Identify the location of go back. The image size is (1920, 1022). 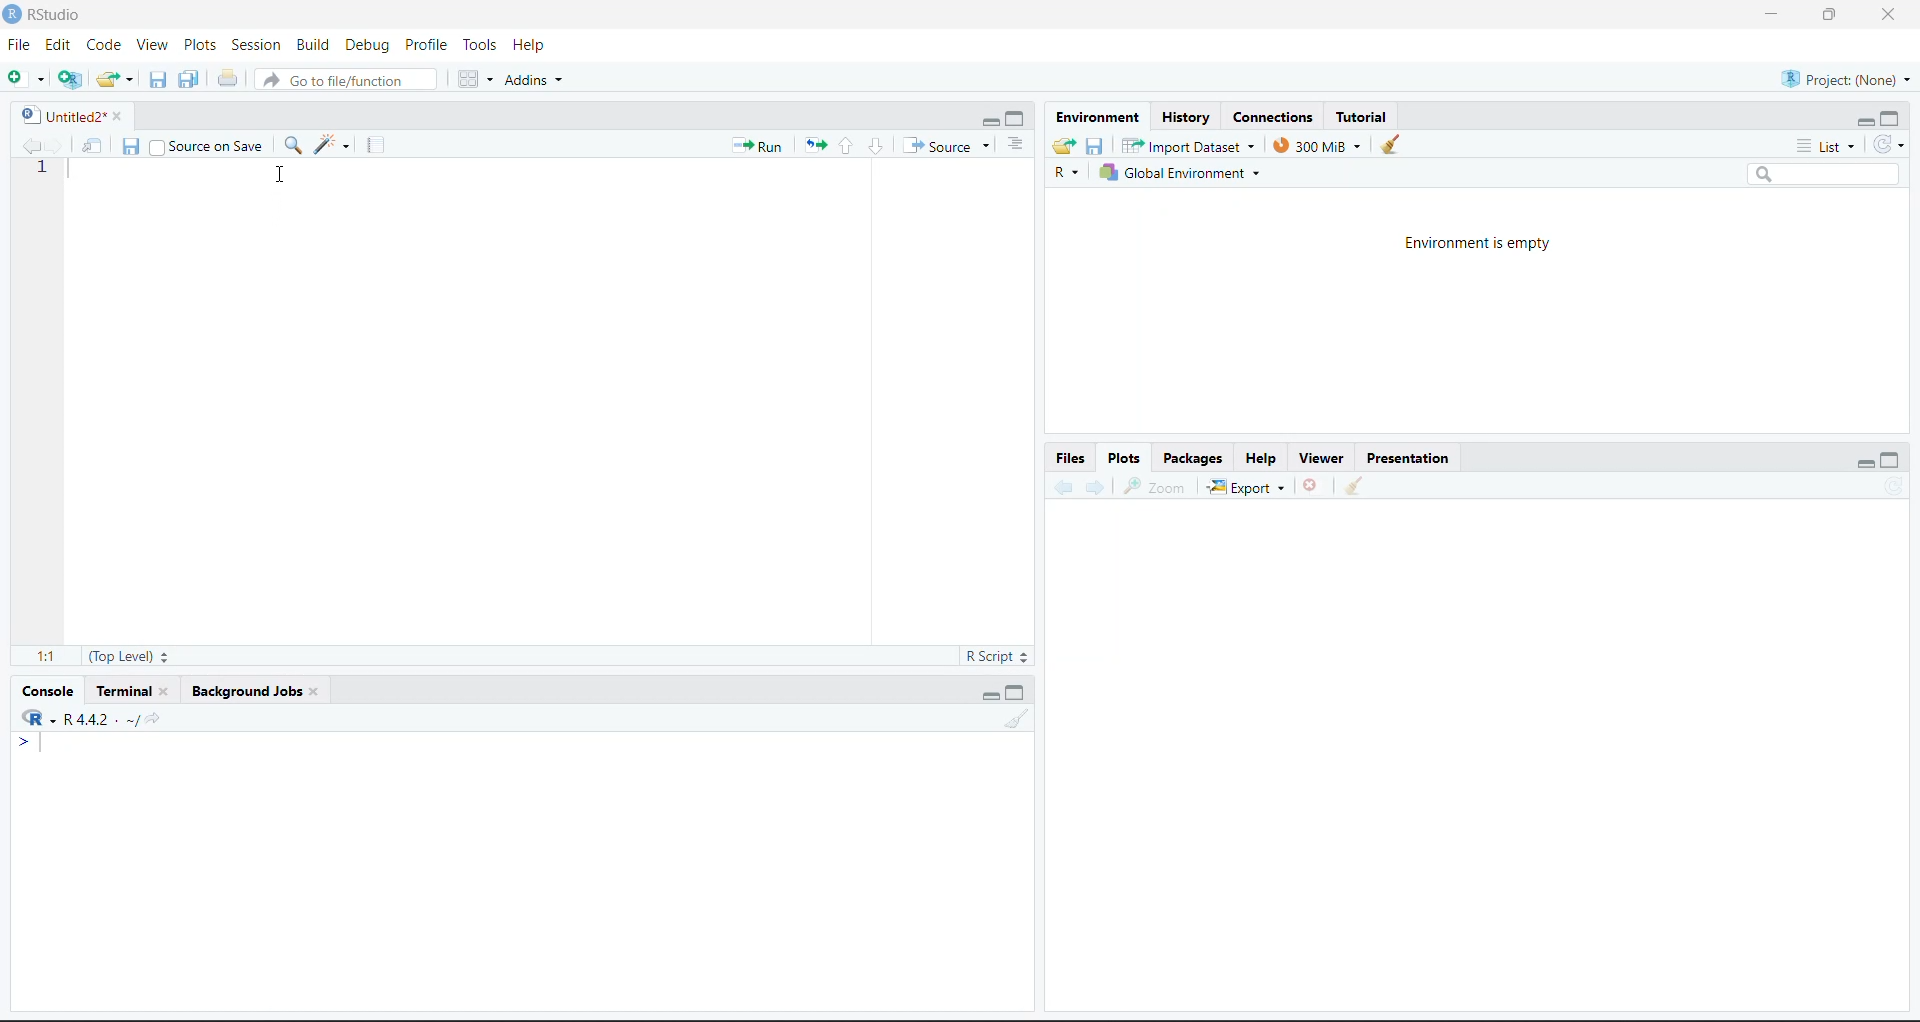
(1058, 489).